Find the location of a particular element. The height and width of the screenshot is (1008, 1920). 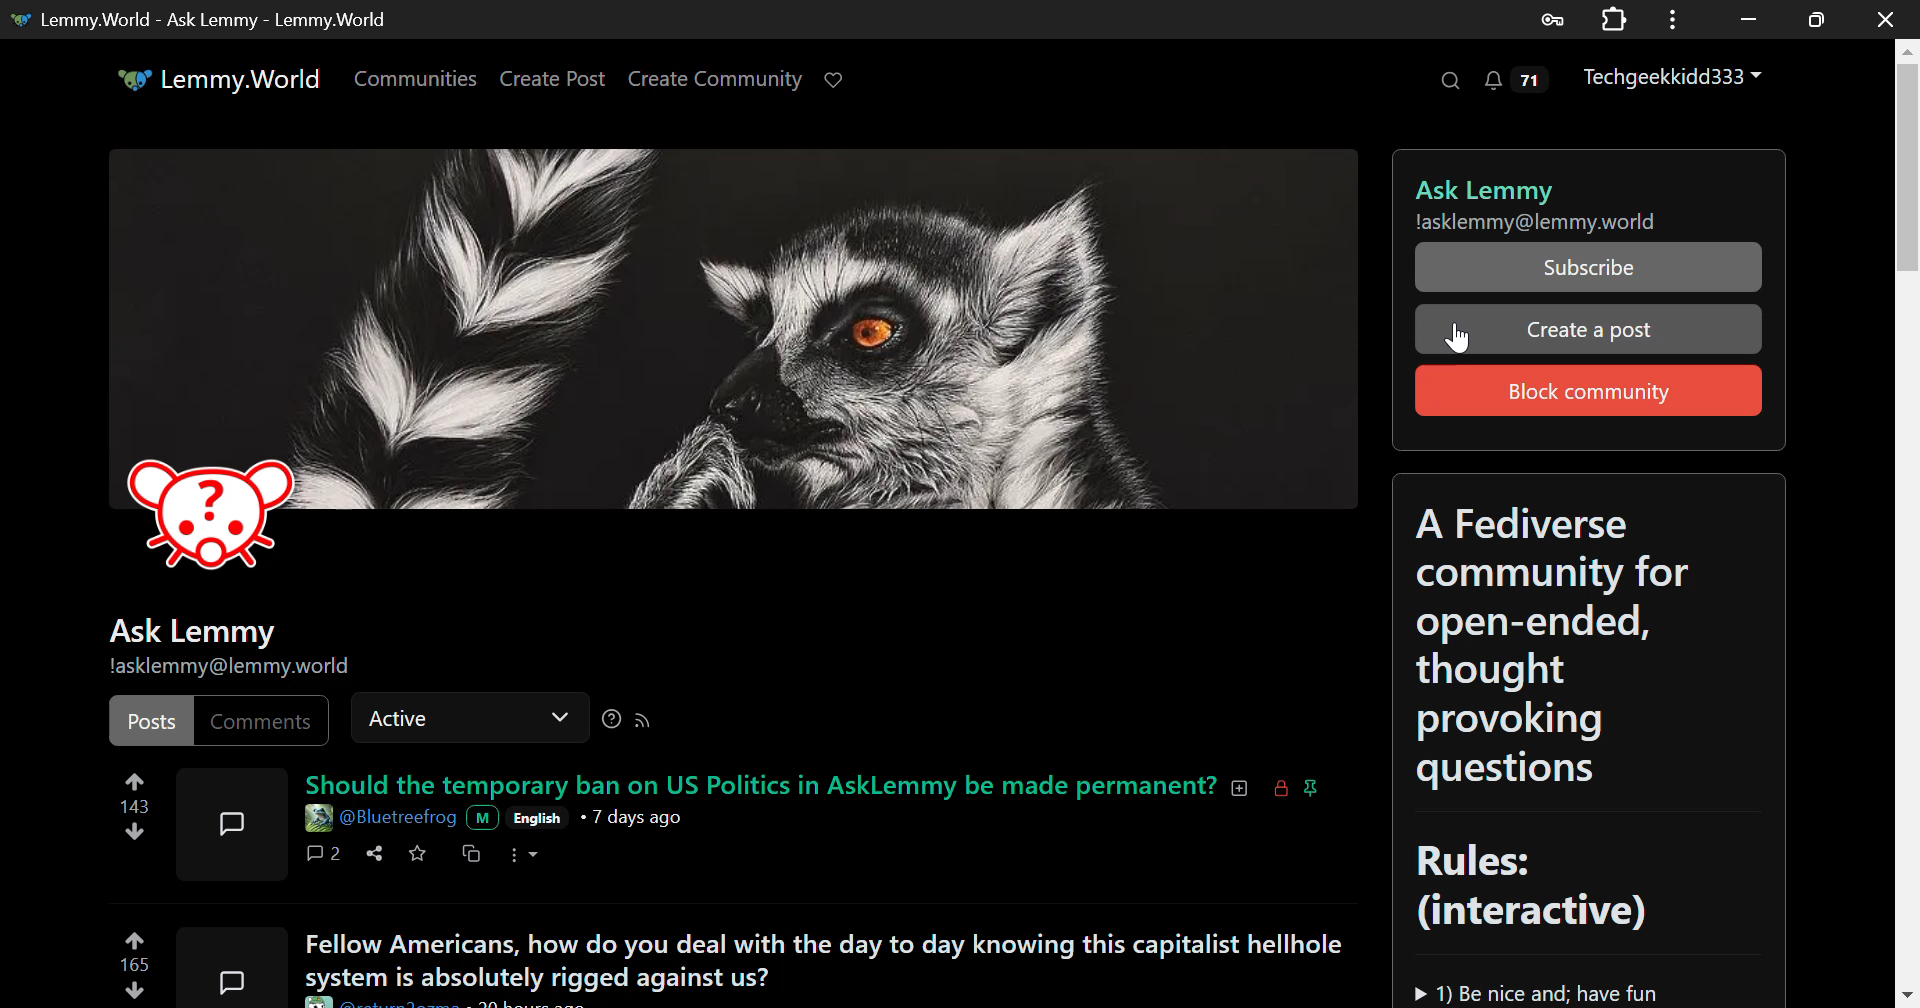

Communities Page is located at coordinates (418, 80).